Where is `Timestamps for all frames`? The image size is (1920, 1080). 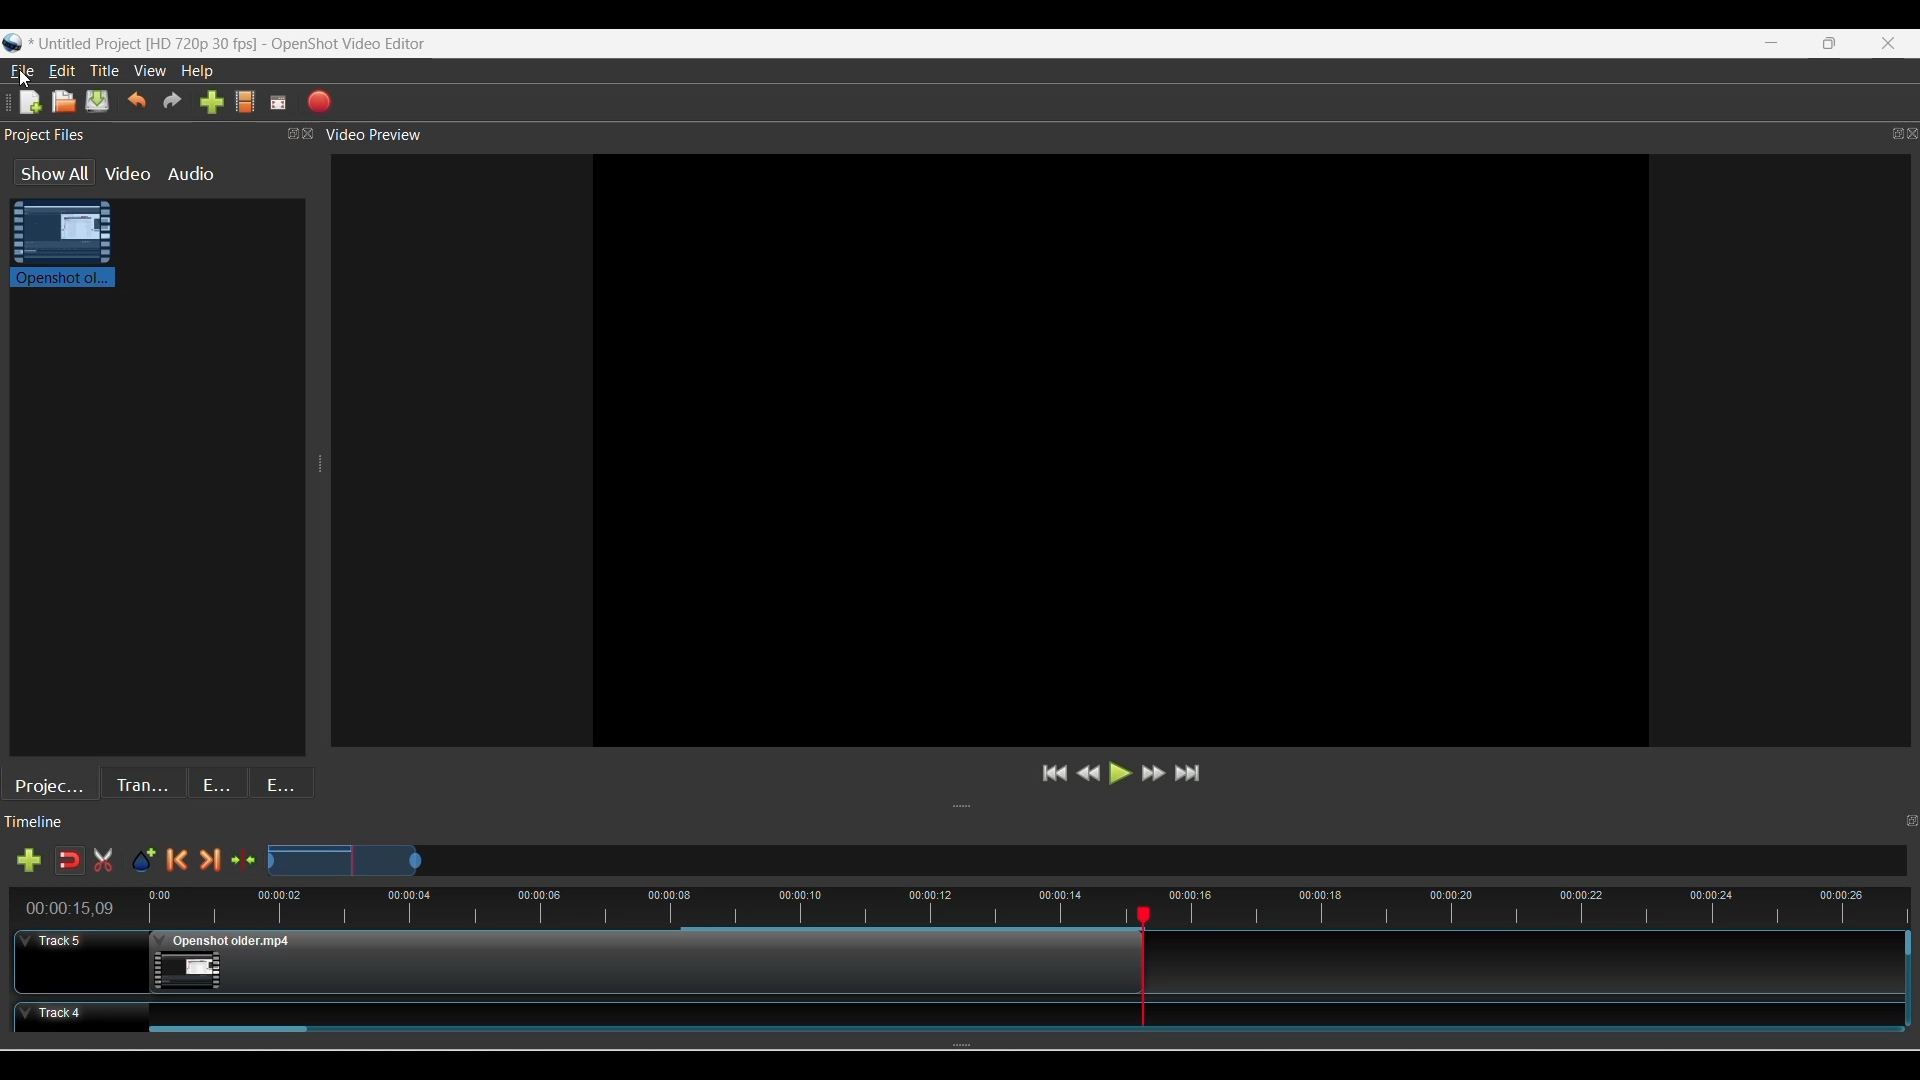 Timestamps for all frames is located at coordinates (635, 905).